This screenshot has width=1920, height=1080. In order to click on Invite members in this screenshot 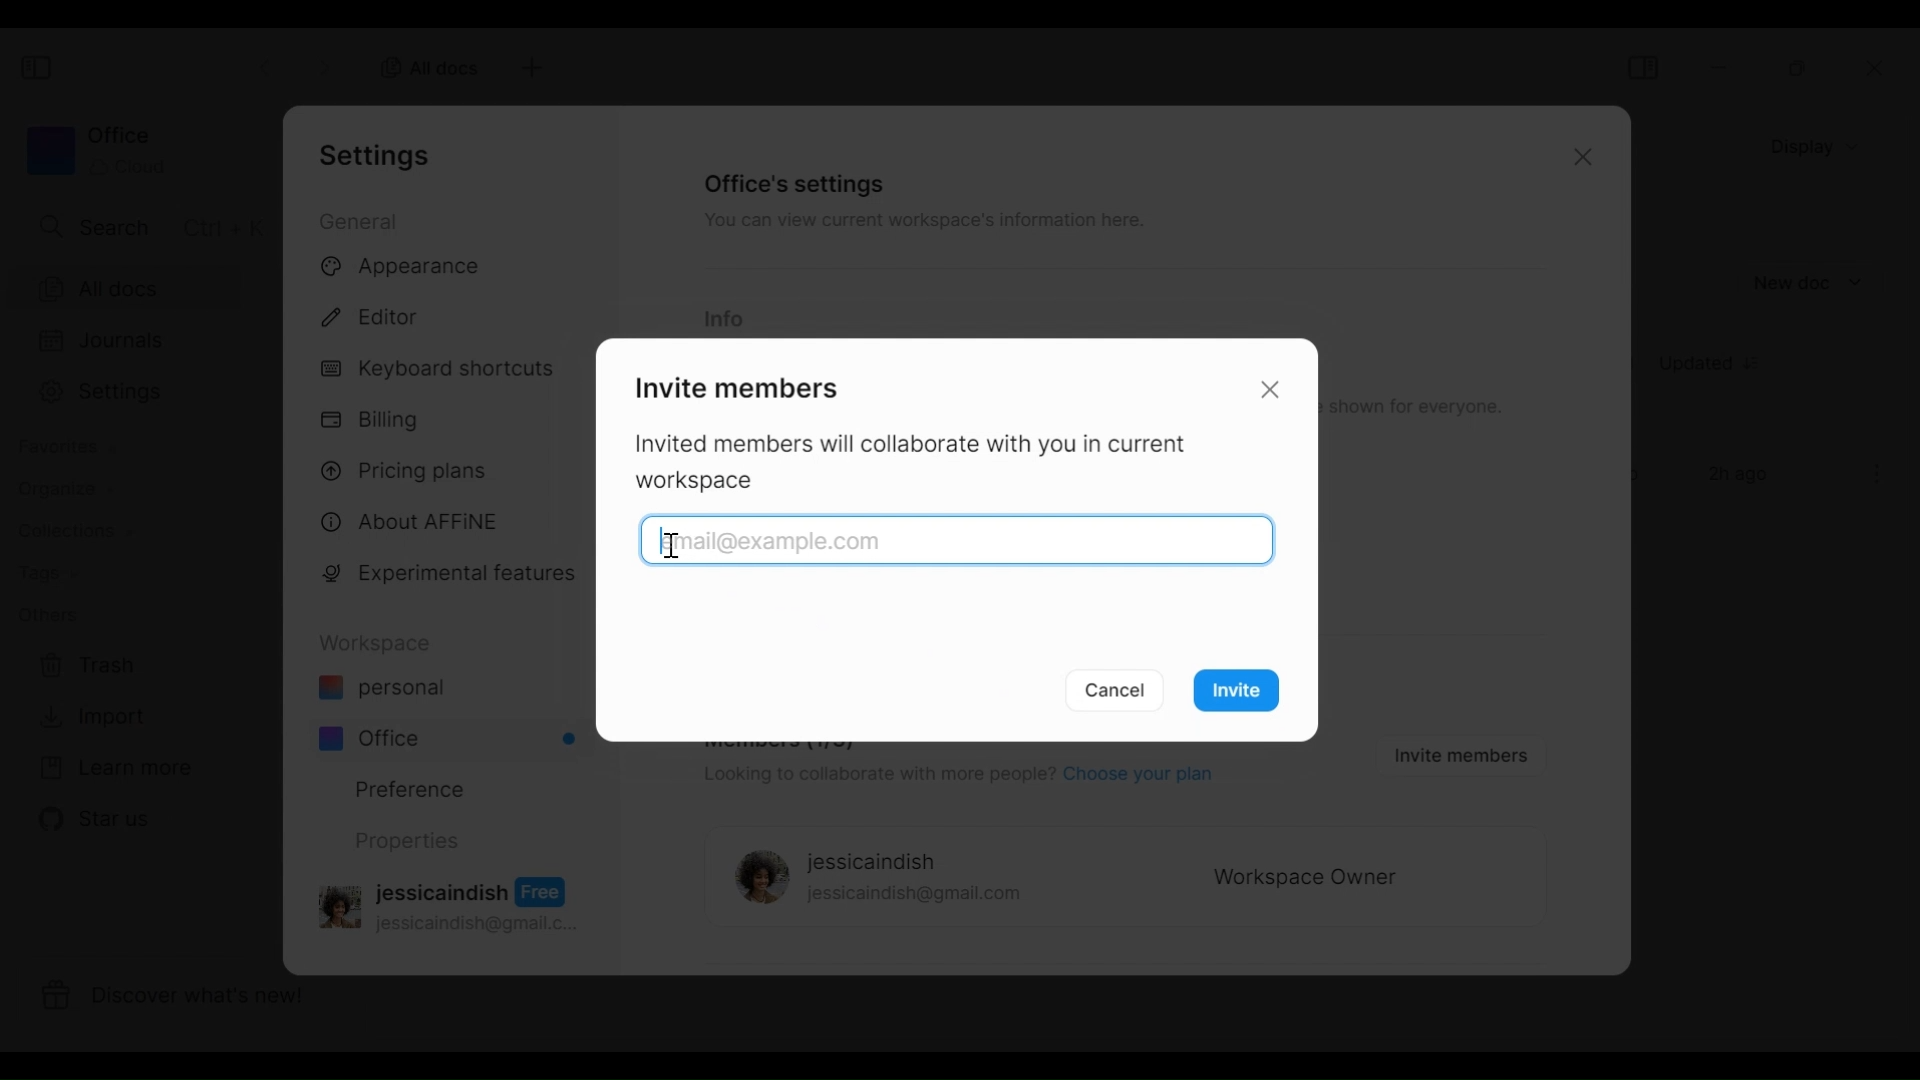, I will do `click(1456, 754)`.